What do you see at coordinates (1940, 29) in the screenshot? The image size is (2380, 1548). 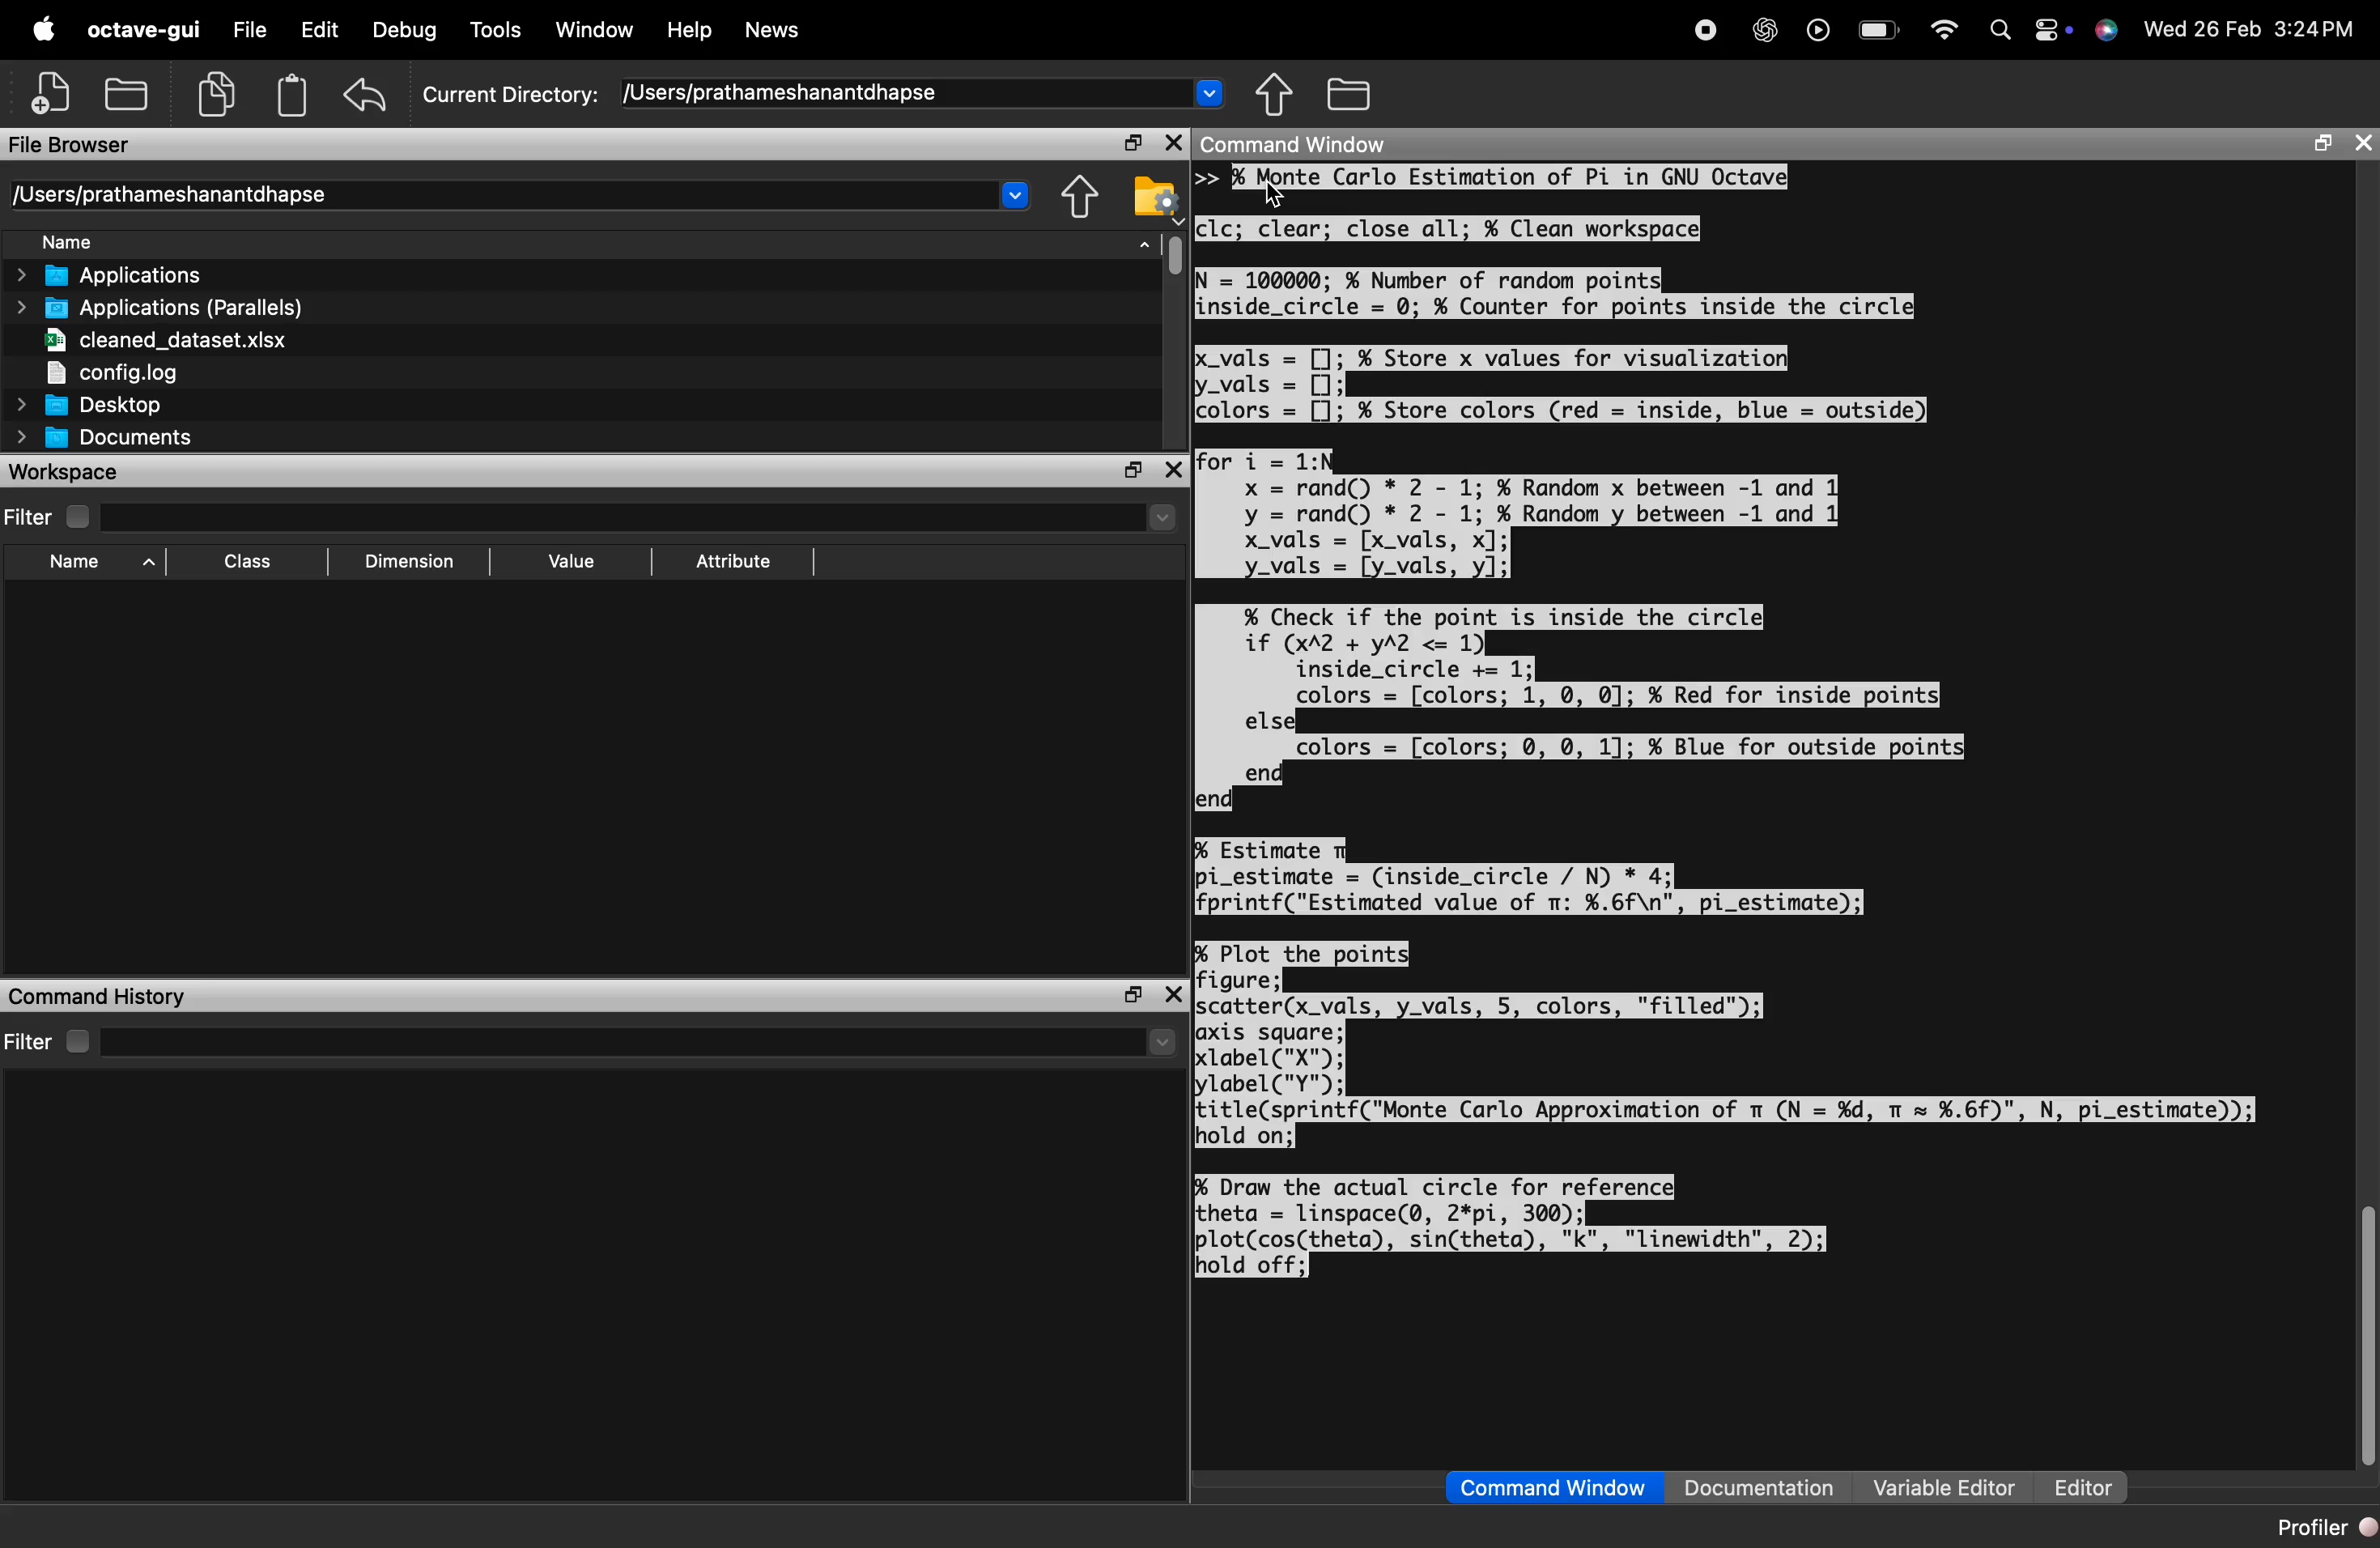 I see `wifi` at bounding box center [1940, 29].